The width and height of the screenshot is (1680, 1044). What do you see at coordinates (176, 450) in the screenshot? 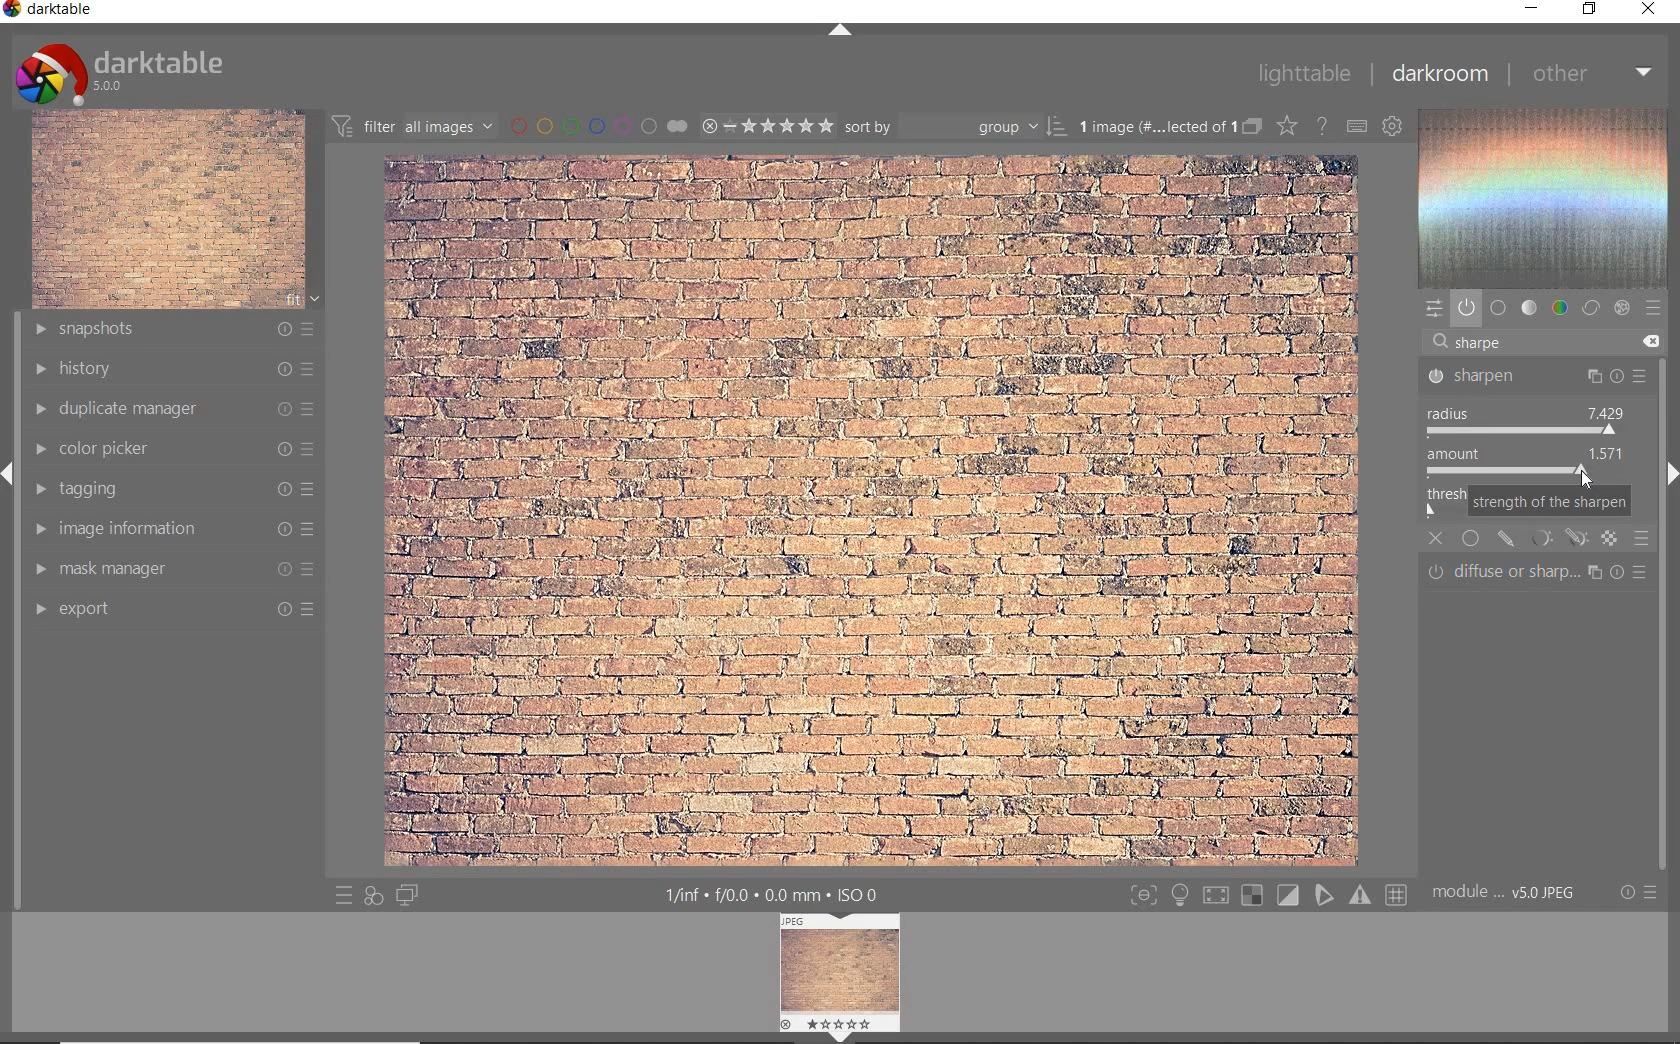
I see `color picker` at bounding box center [176, 450].